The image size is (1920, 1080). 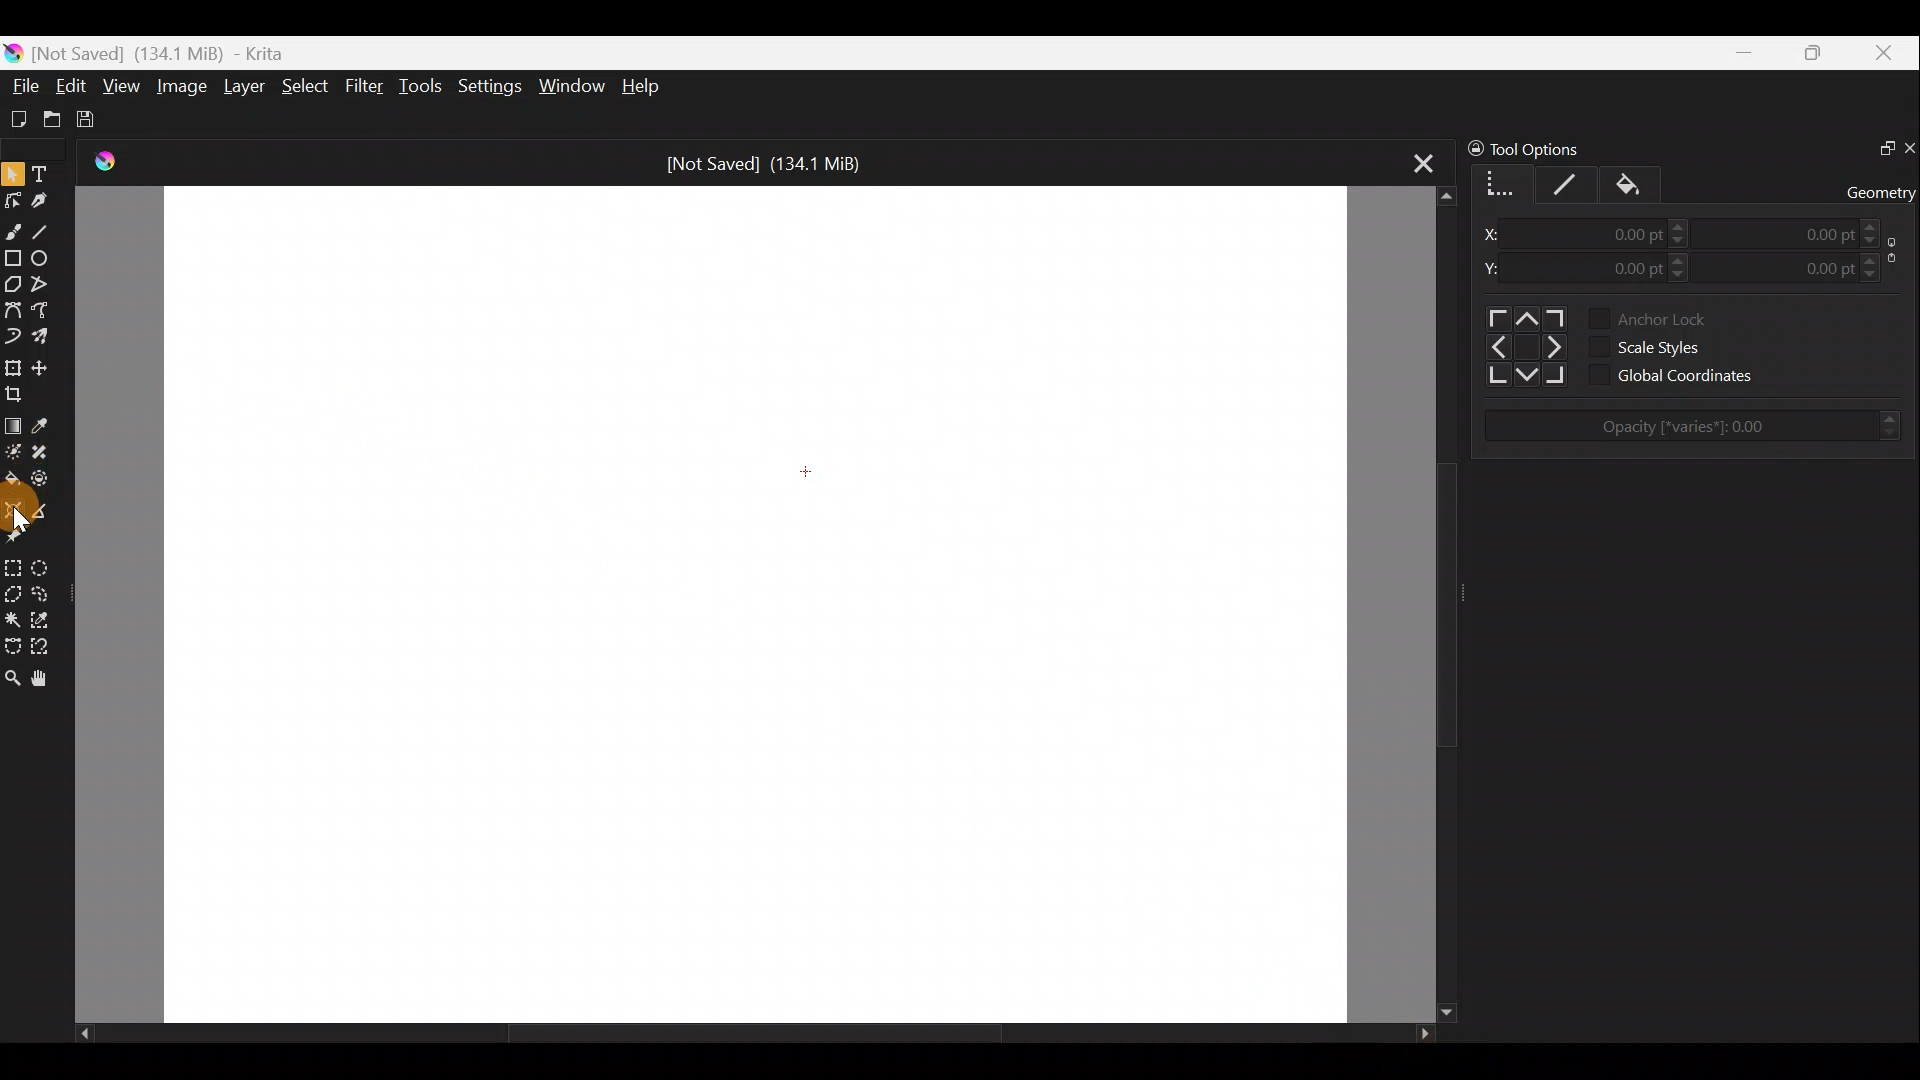 I want to click on Bezier curve selection tool, so click(x=12, y=648).